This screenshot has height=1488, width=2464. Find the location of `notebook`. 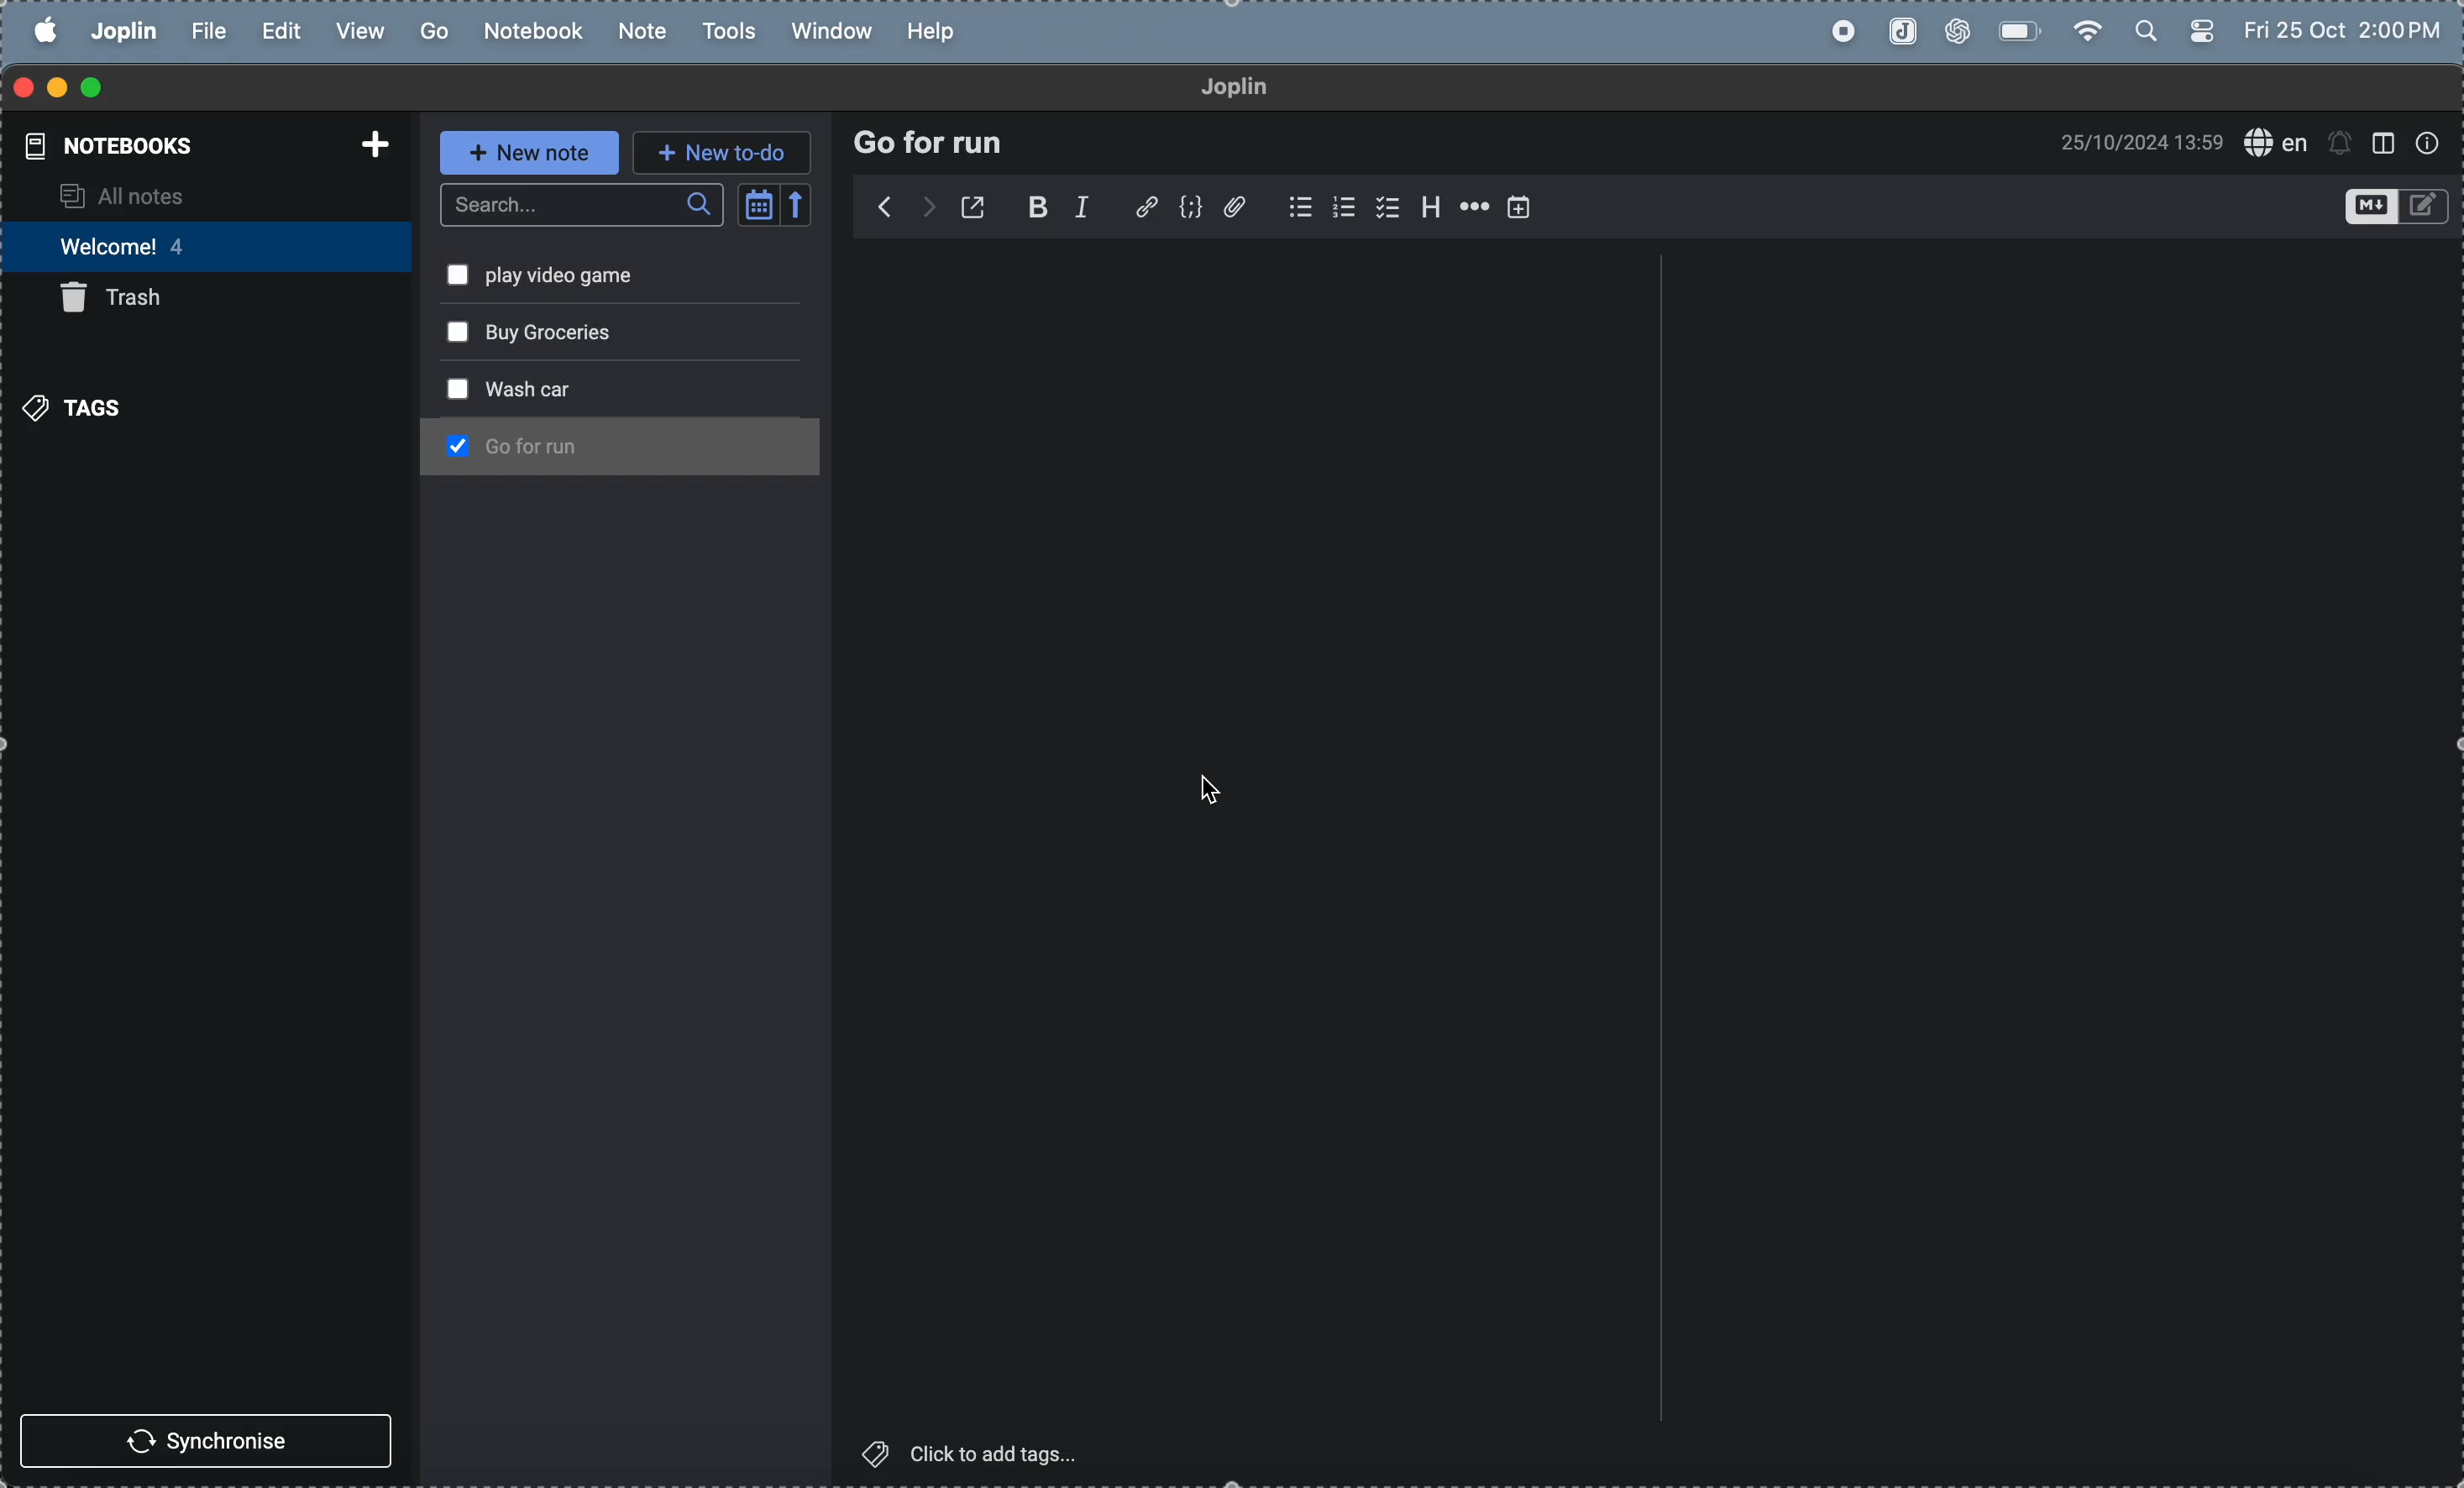

notebook is located at coordinates (524, 28).